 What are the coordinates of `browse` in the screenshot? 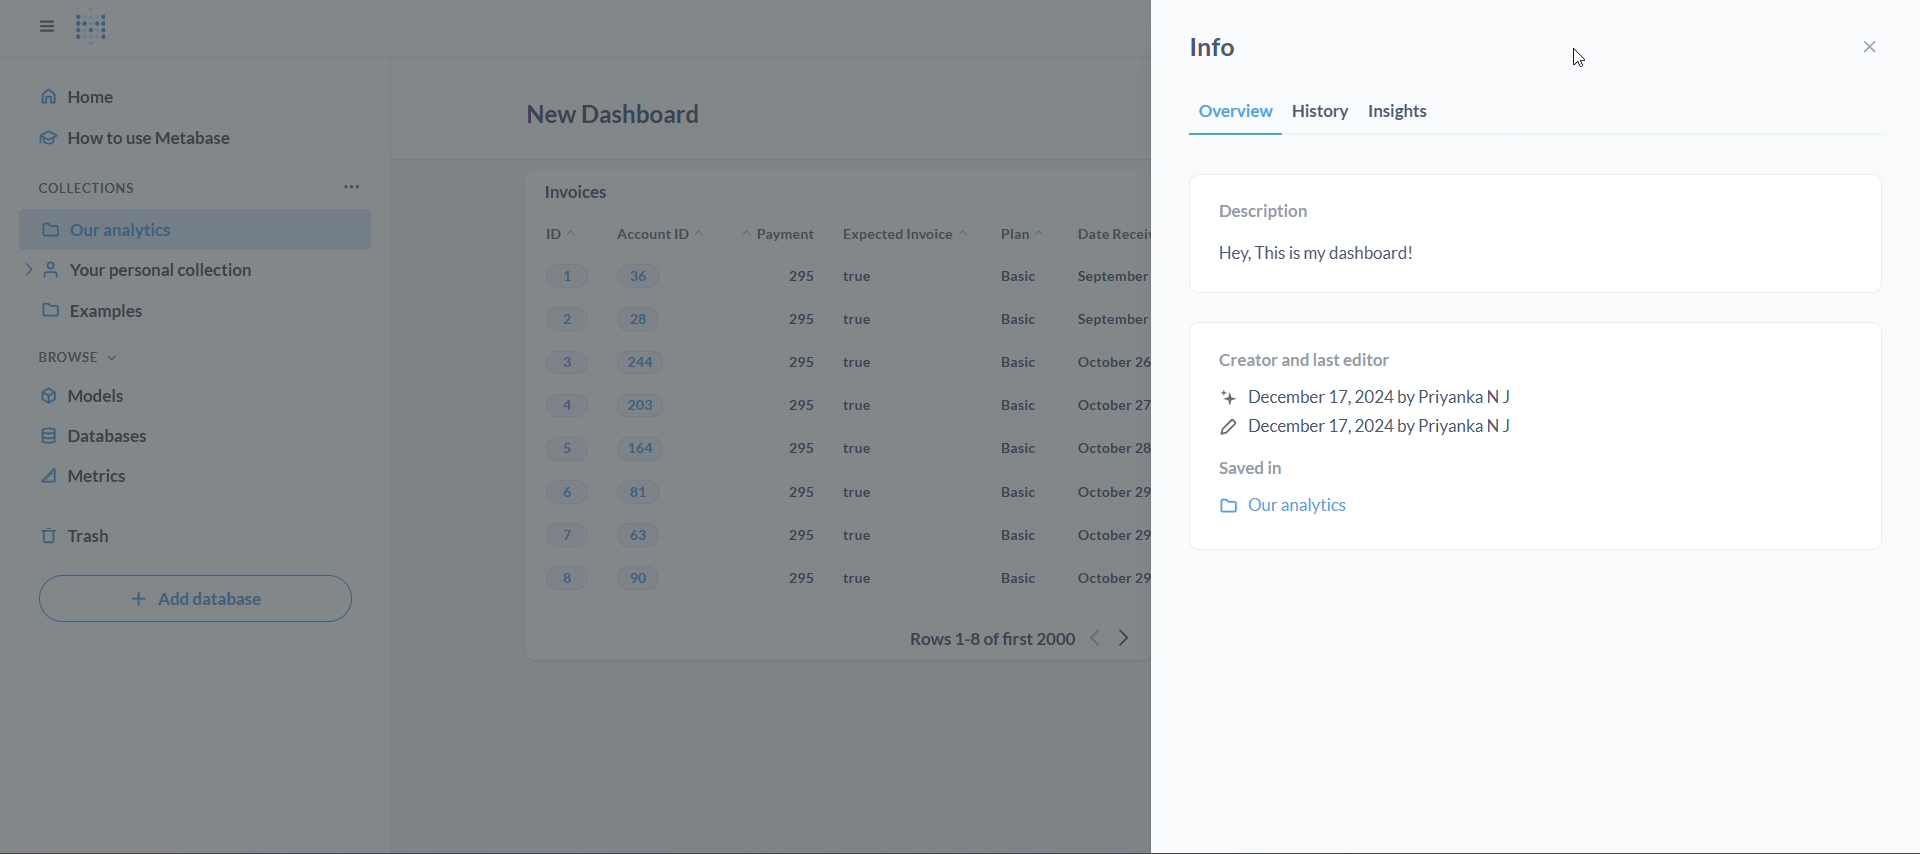 It's located at (78, 356).